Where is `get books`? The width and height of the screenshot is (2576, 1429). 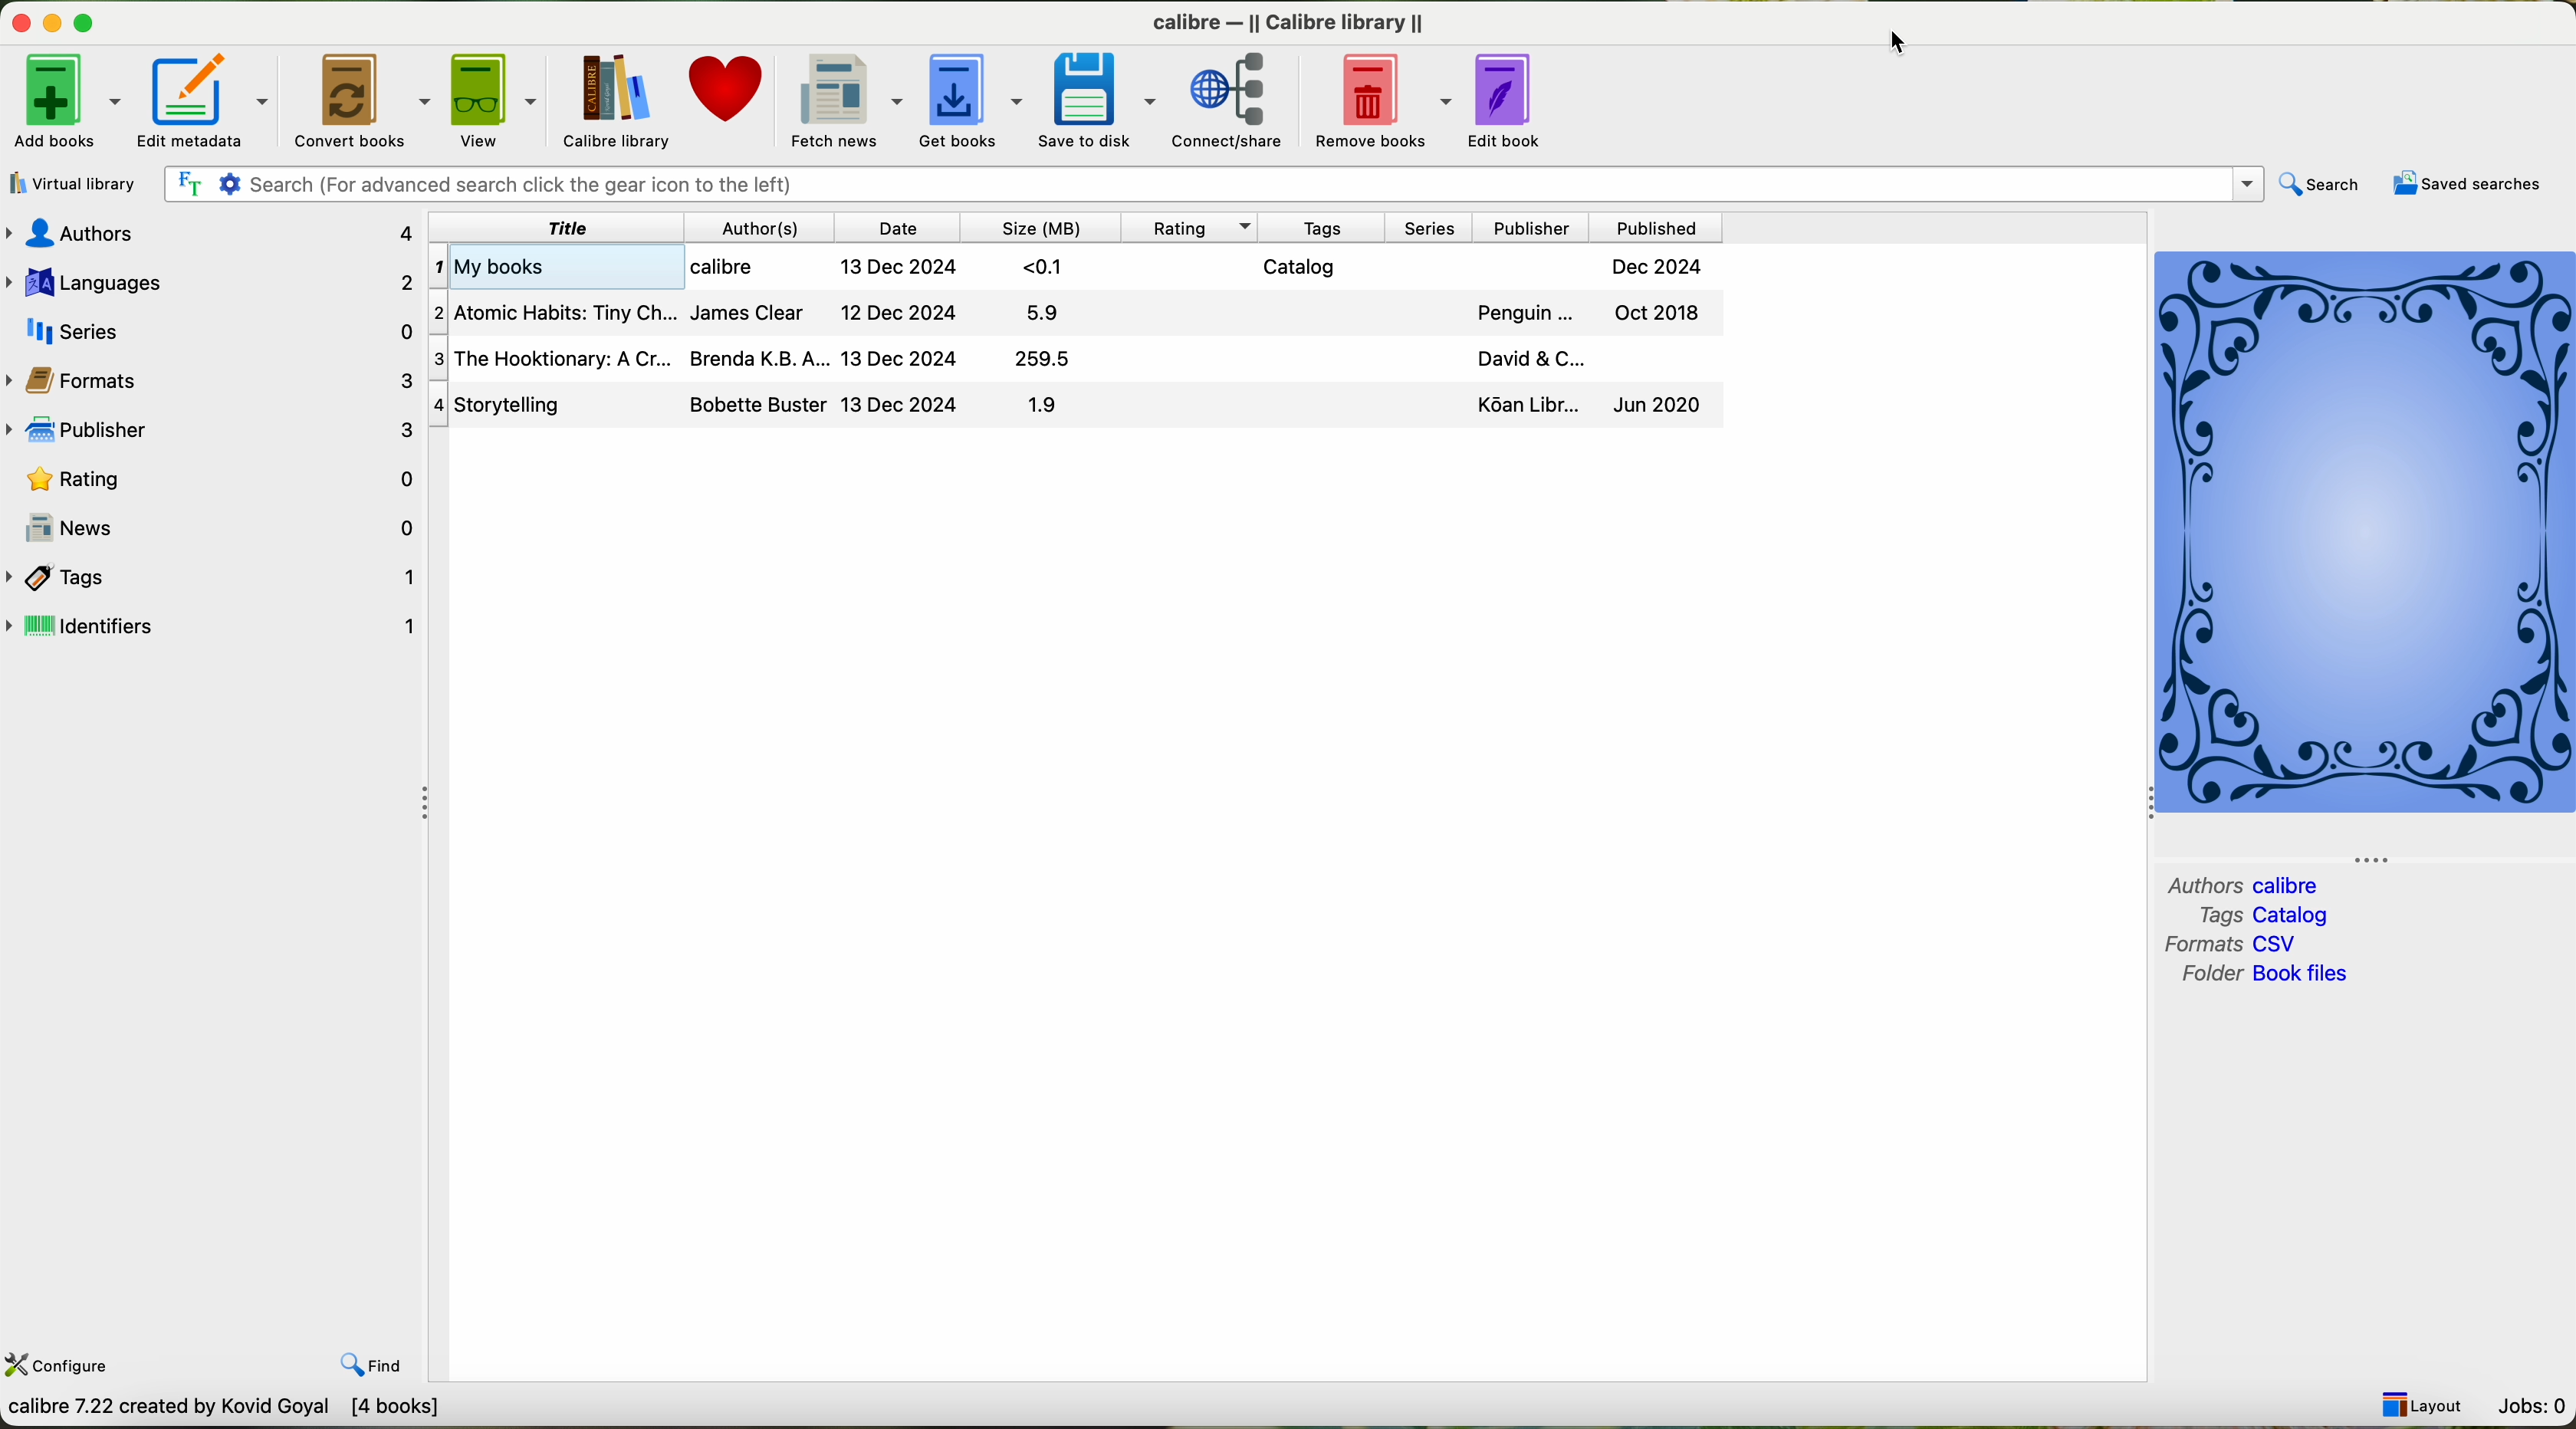
get books is located at coordinates (969, 99).